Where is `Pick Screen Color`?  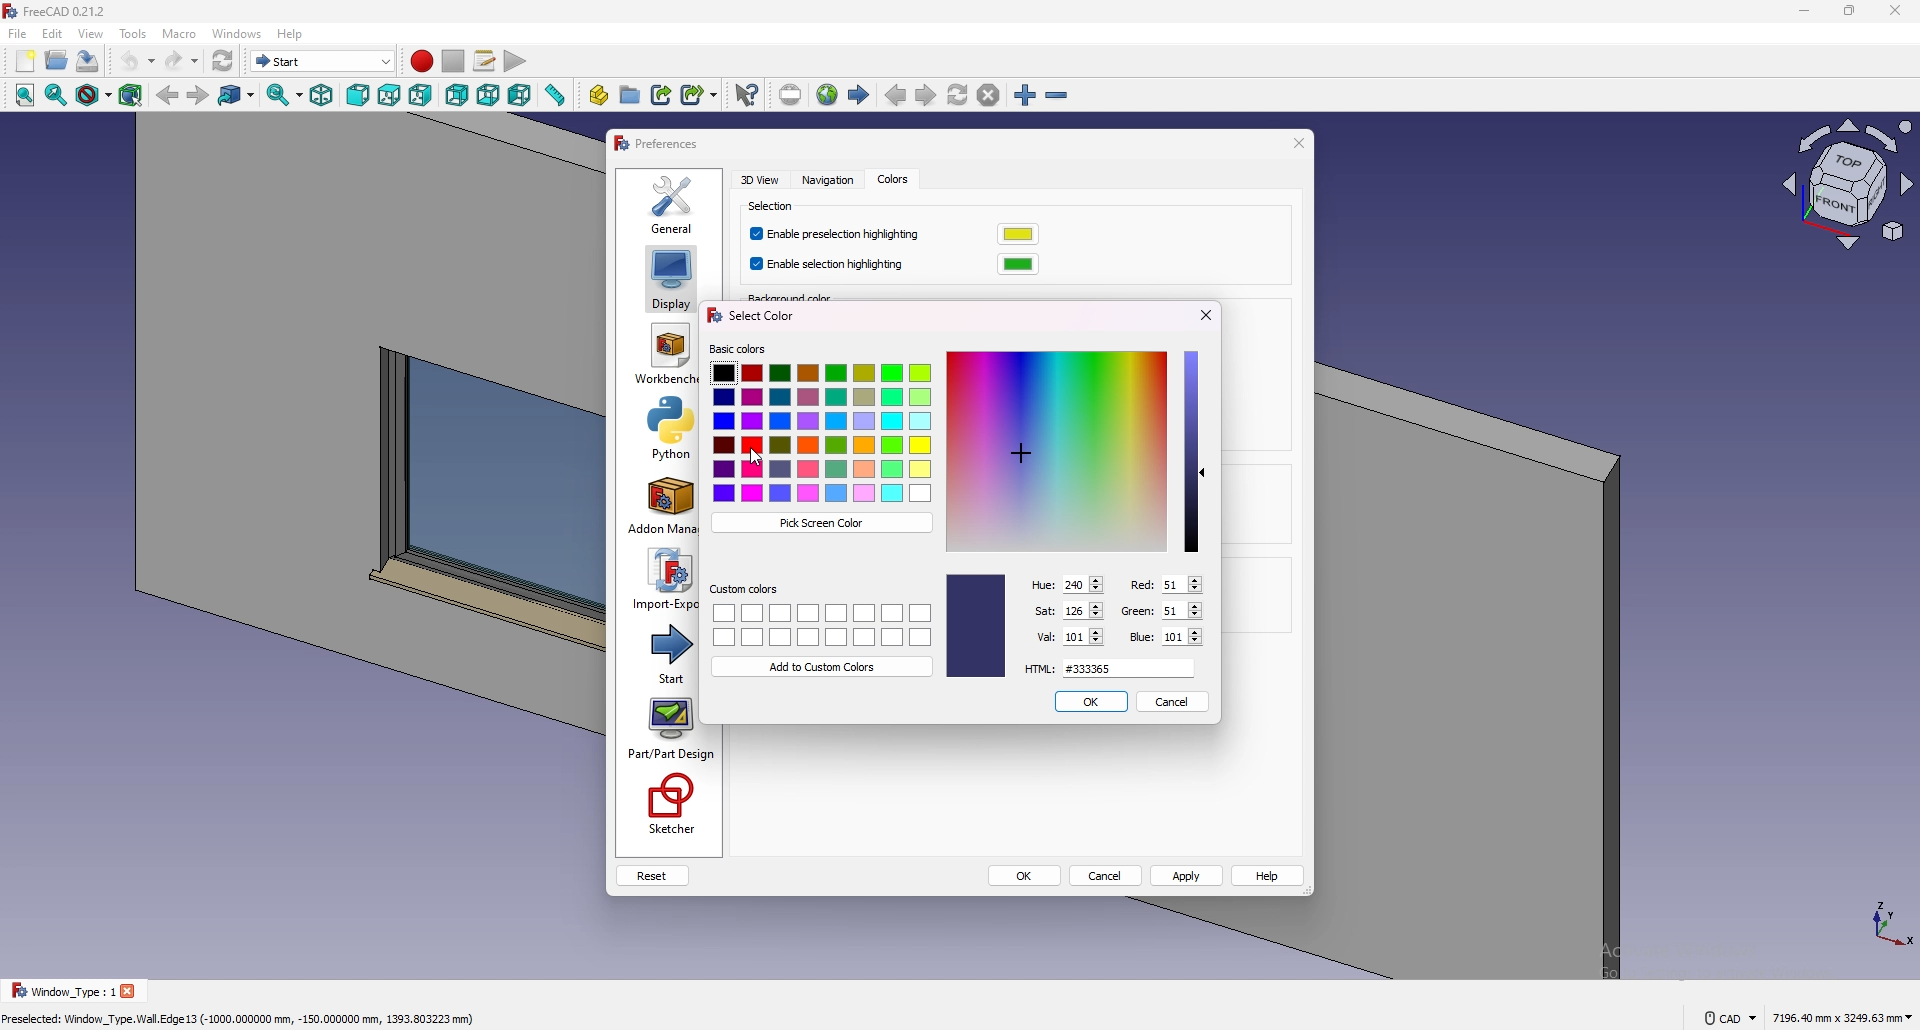 Pick Screen Color is located at coordinates (822, 523).